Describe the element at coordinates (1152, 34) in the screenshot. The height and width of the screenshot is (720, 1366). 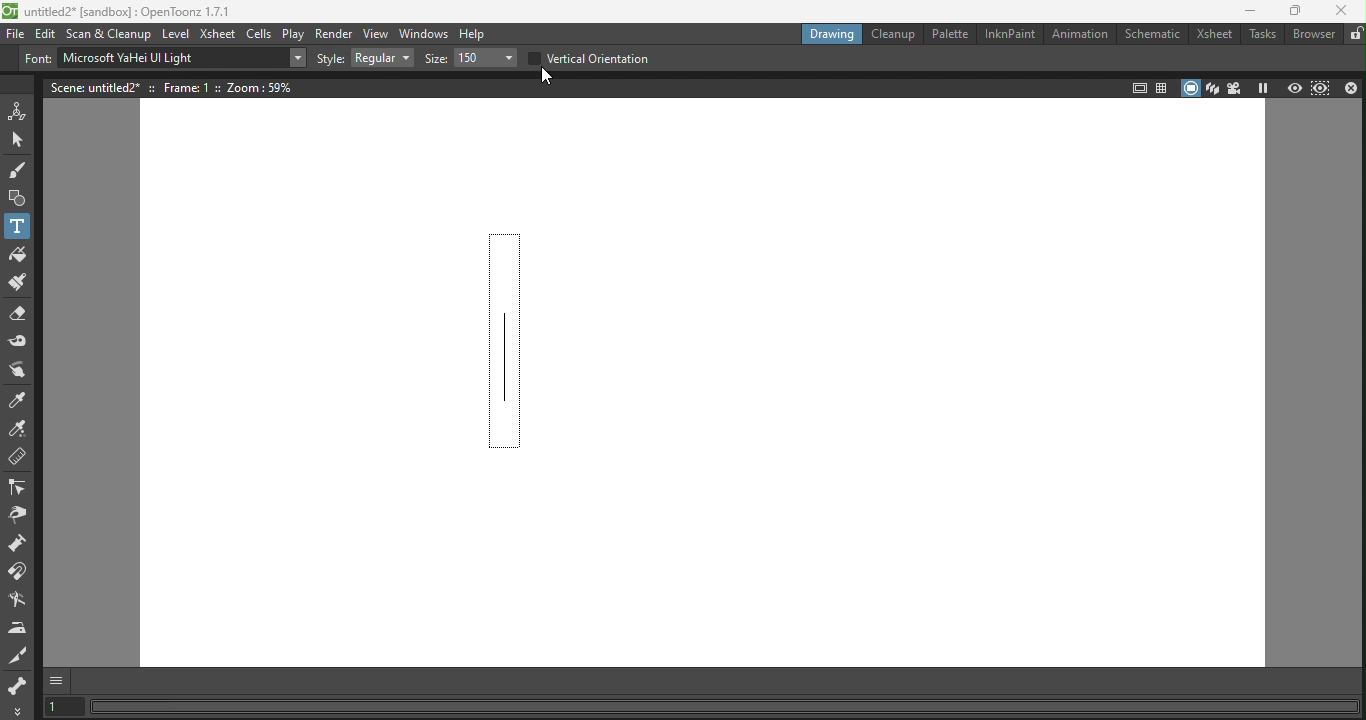
I see `Schematic` at that location.